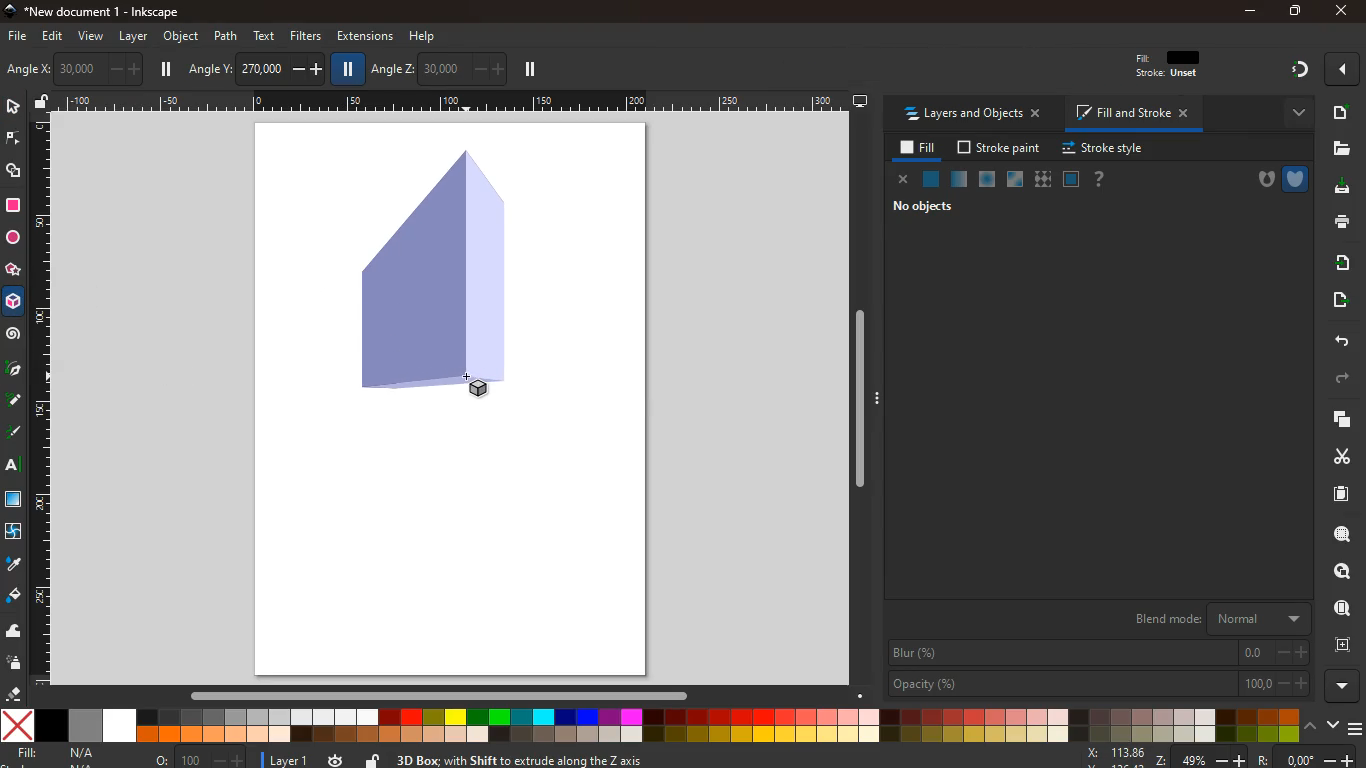  I want to click on star, so click(14, 271).